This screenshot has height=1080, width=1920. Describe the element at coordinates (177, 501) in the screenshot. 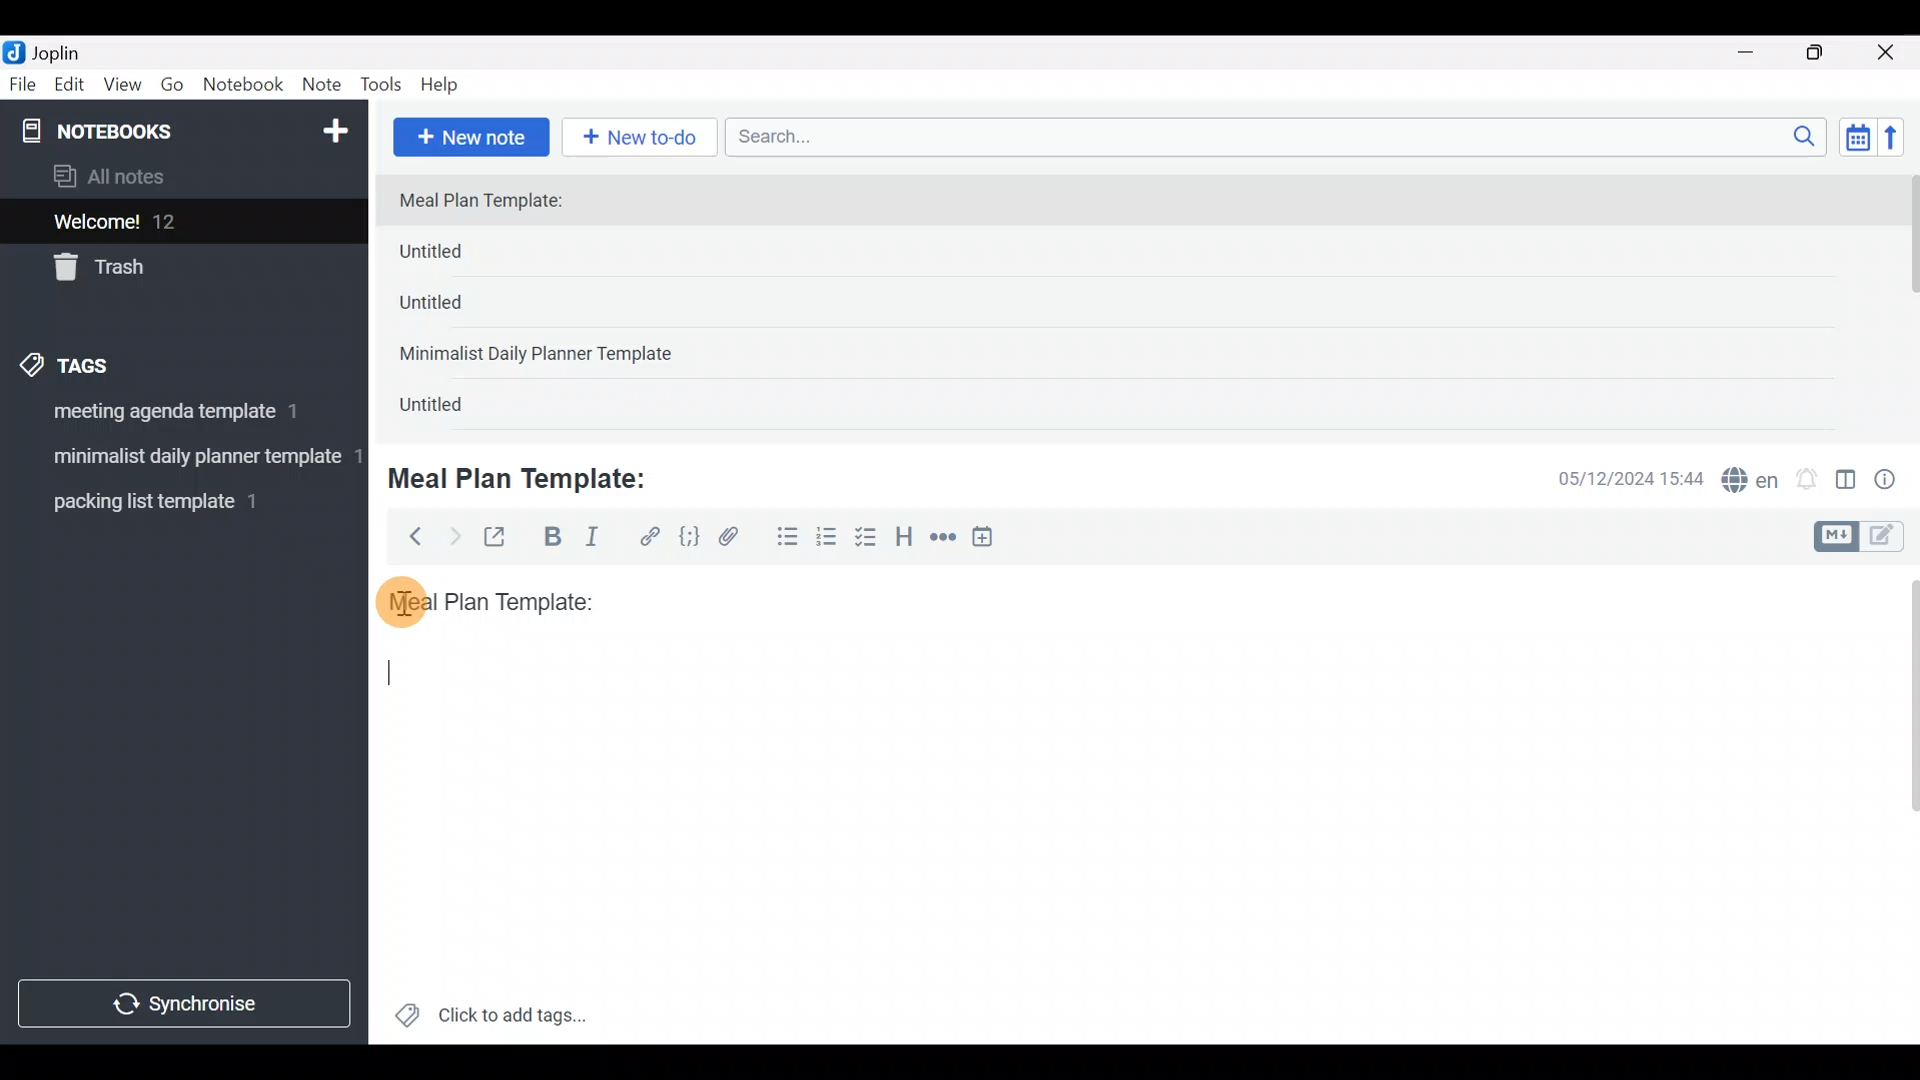

I see `Tag 3` at that location.